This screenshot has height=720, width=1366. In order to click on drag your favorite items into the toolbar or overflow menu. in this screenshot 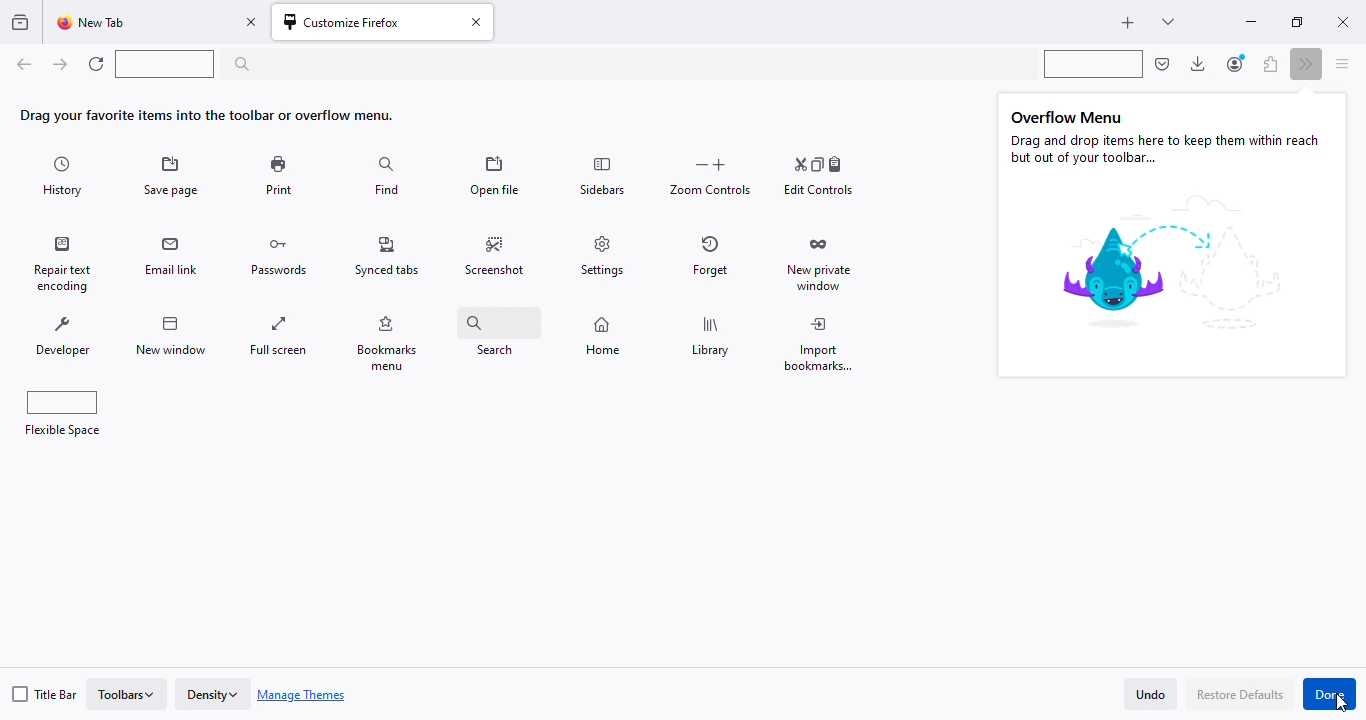, I will do `click(207, 116)`.